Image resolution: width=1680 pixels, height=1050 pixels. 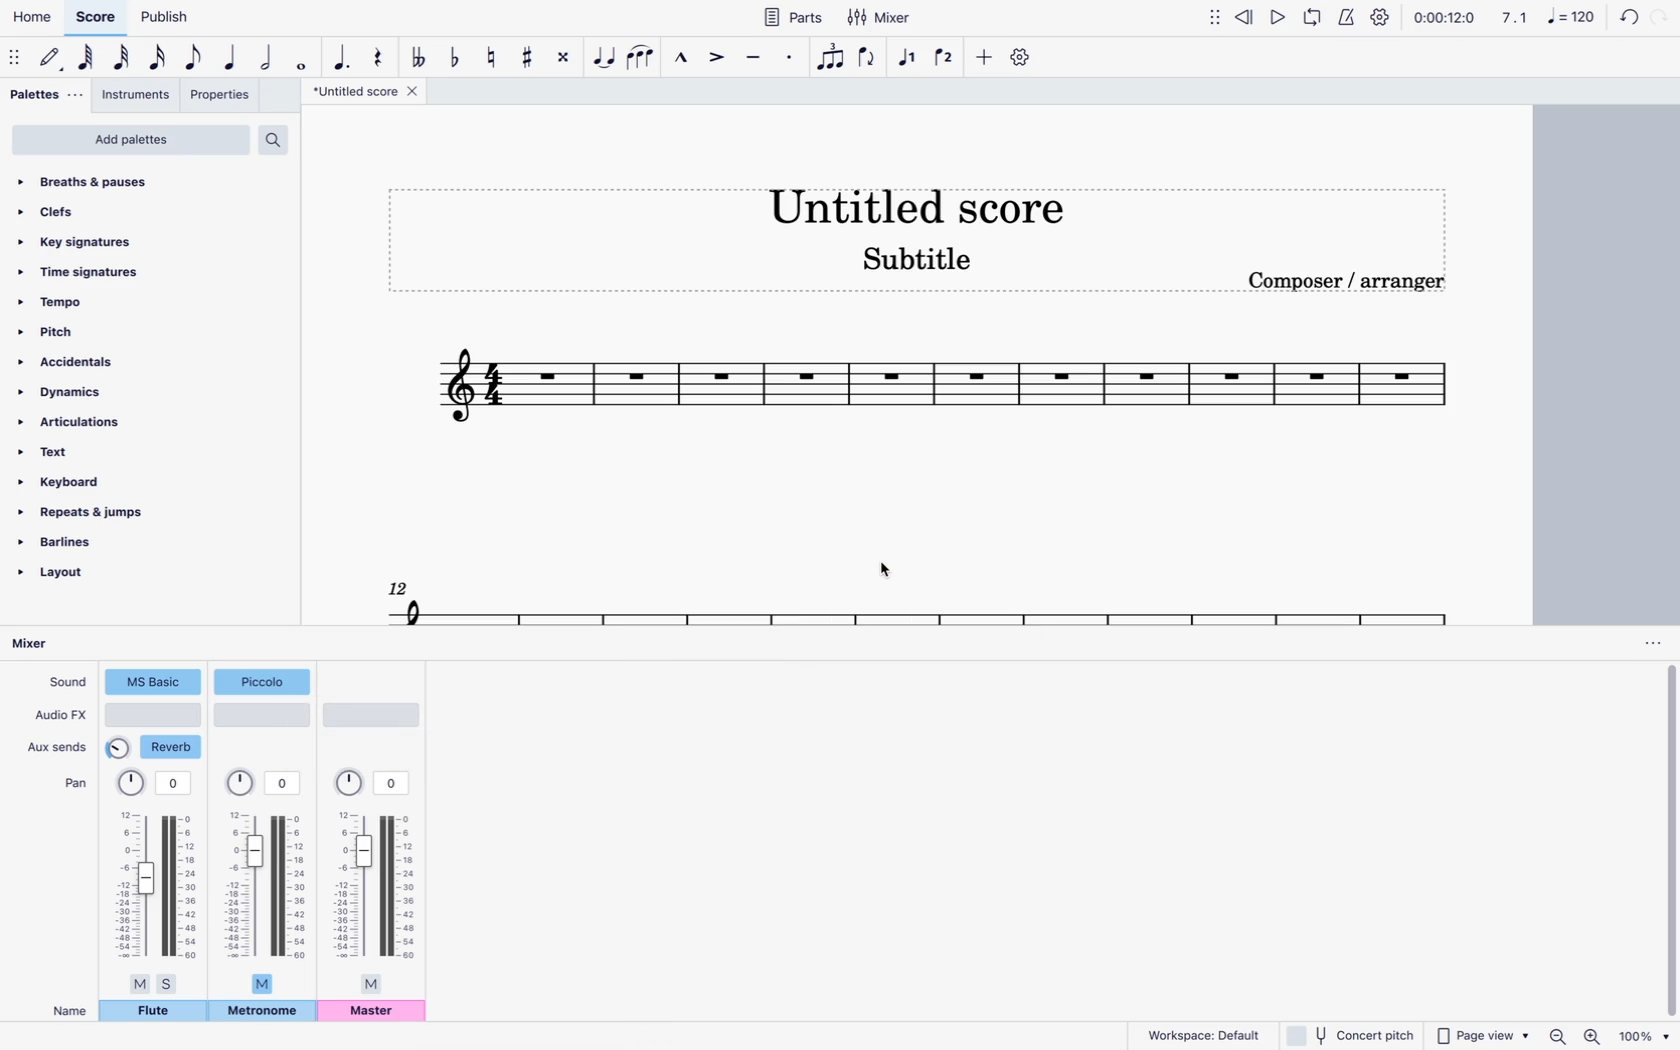 I want to click on dynamics, so click(x=107, y=391).